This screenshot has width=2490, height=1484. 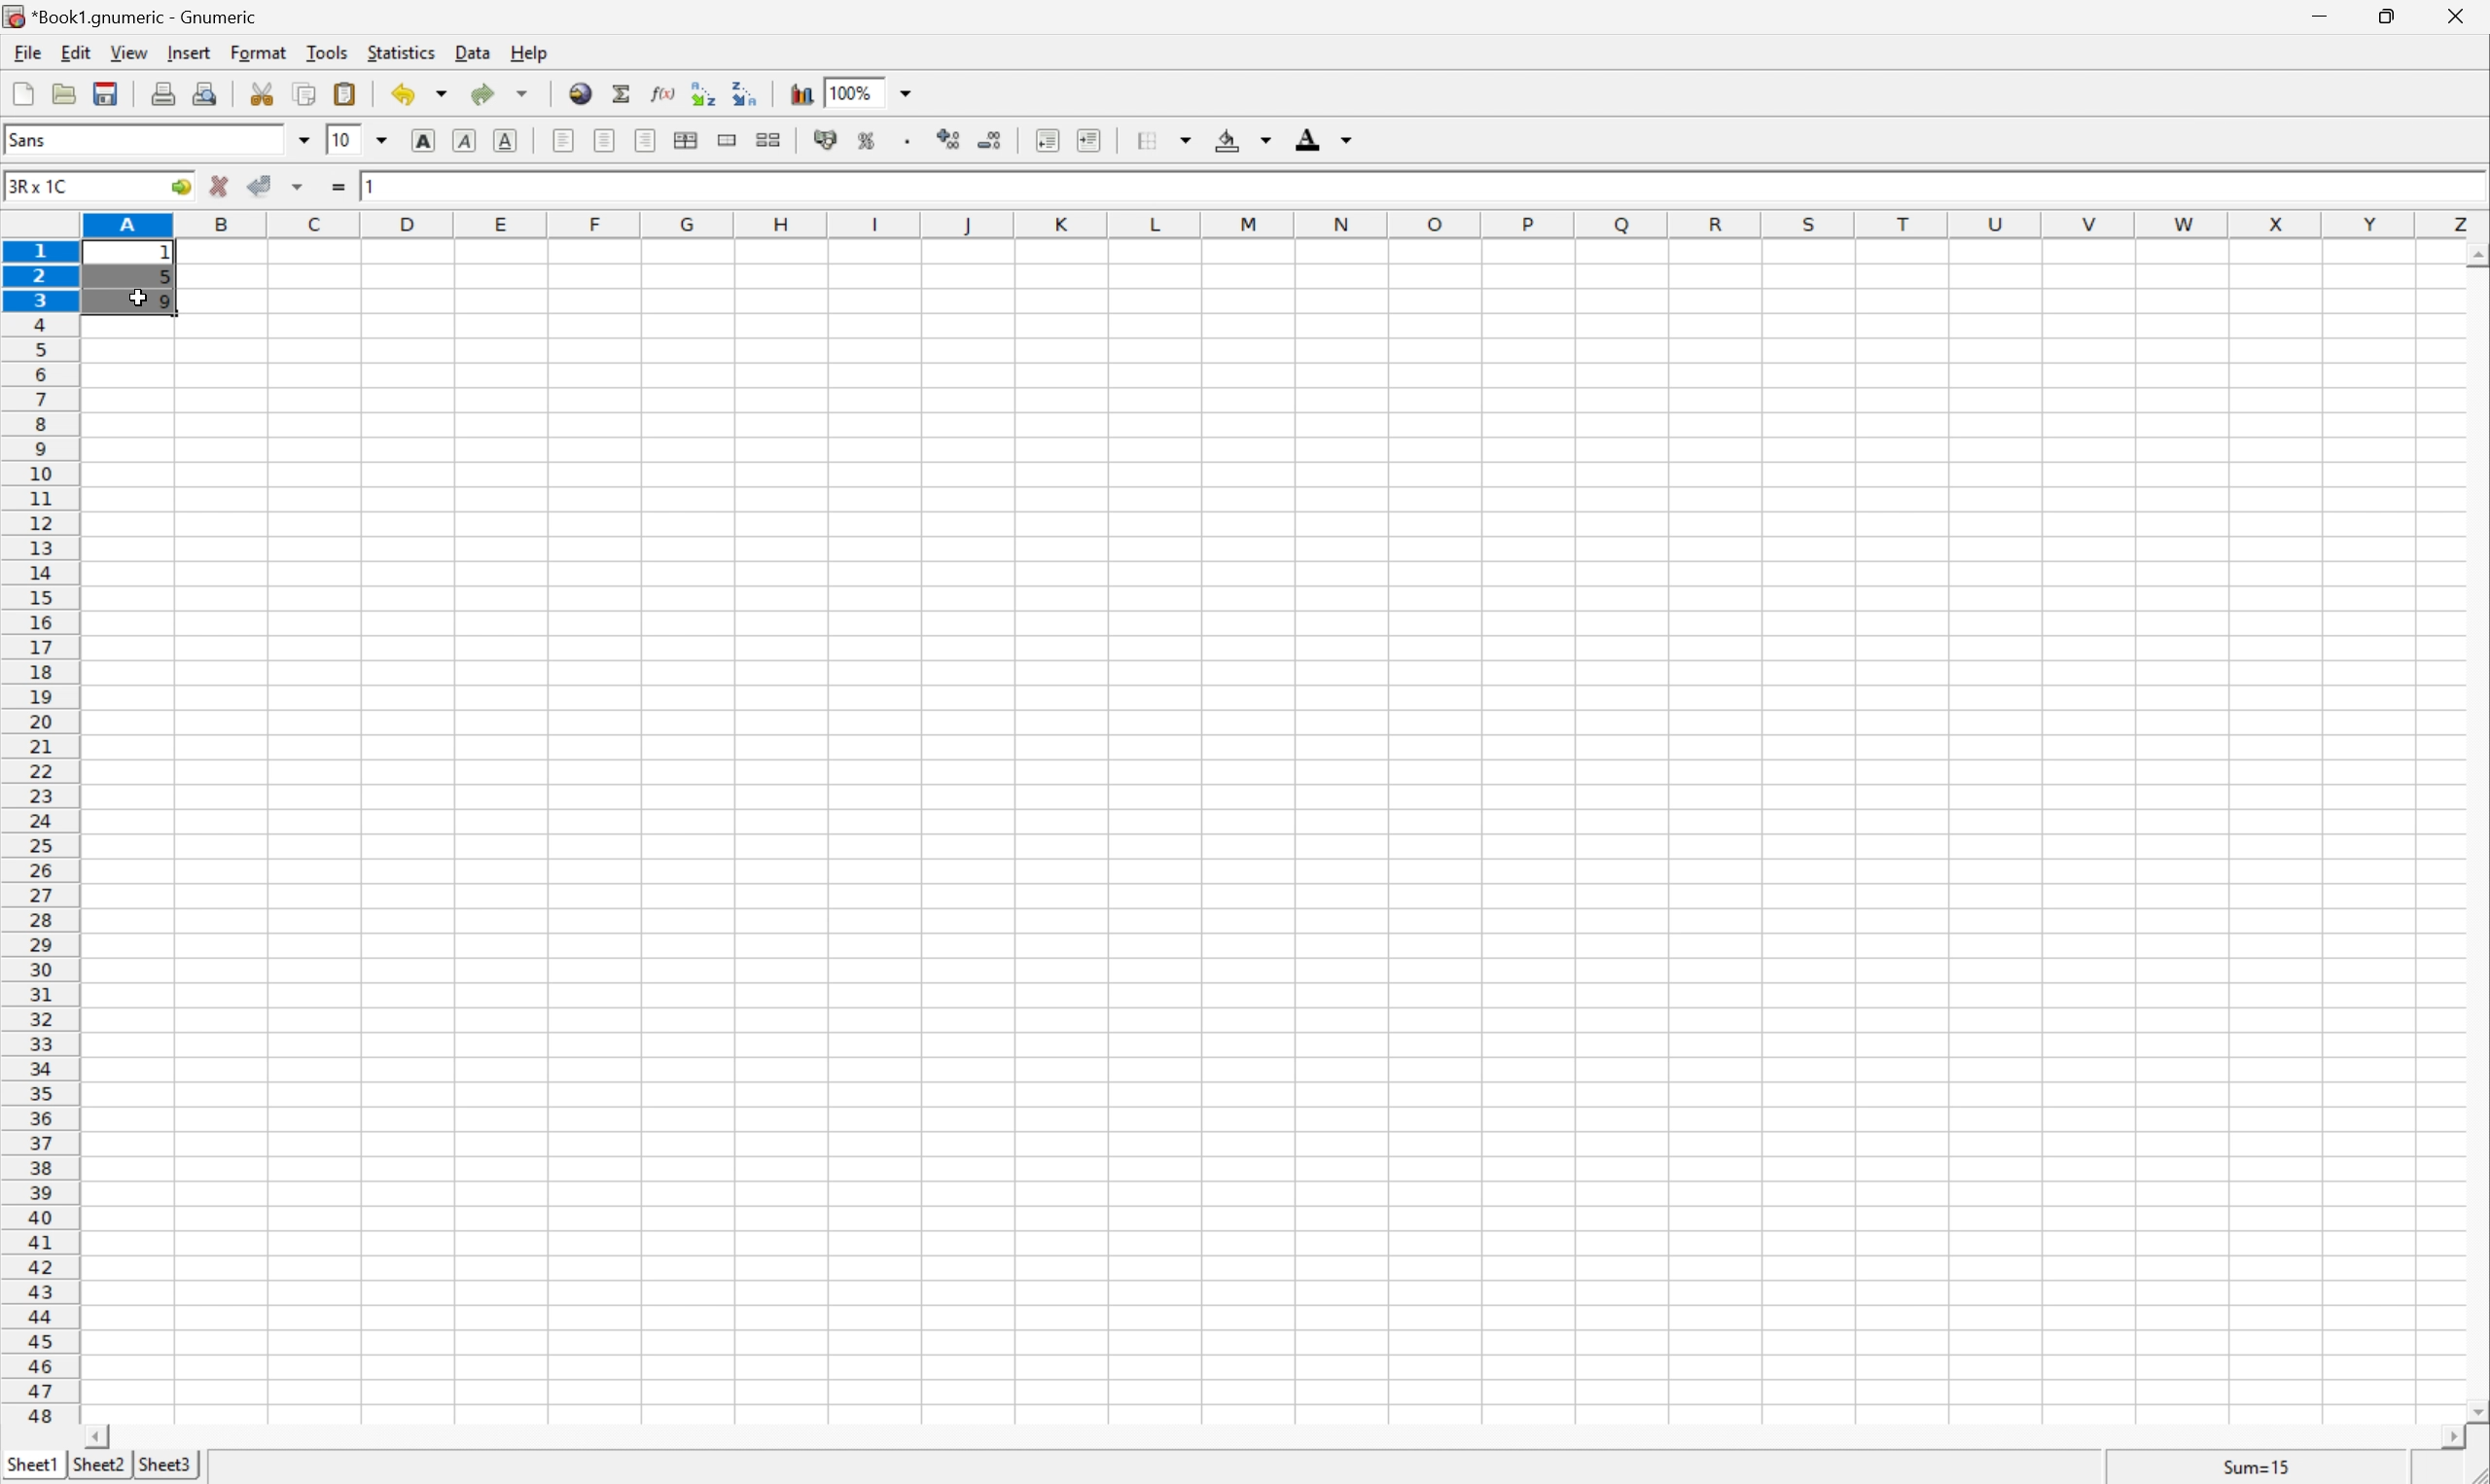 What do you see at coordinates (24, 89) in the screenshot?
I see `new` at bounding box center [24, 89].